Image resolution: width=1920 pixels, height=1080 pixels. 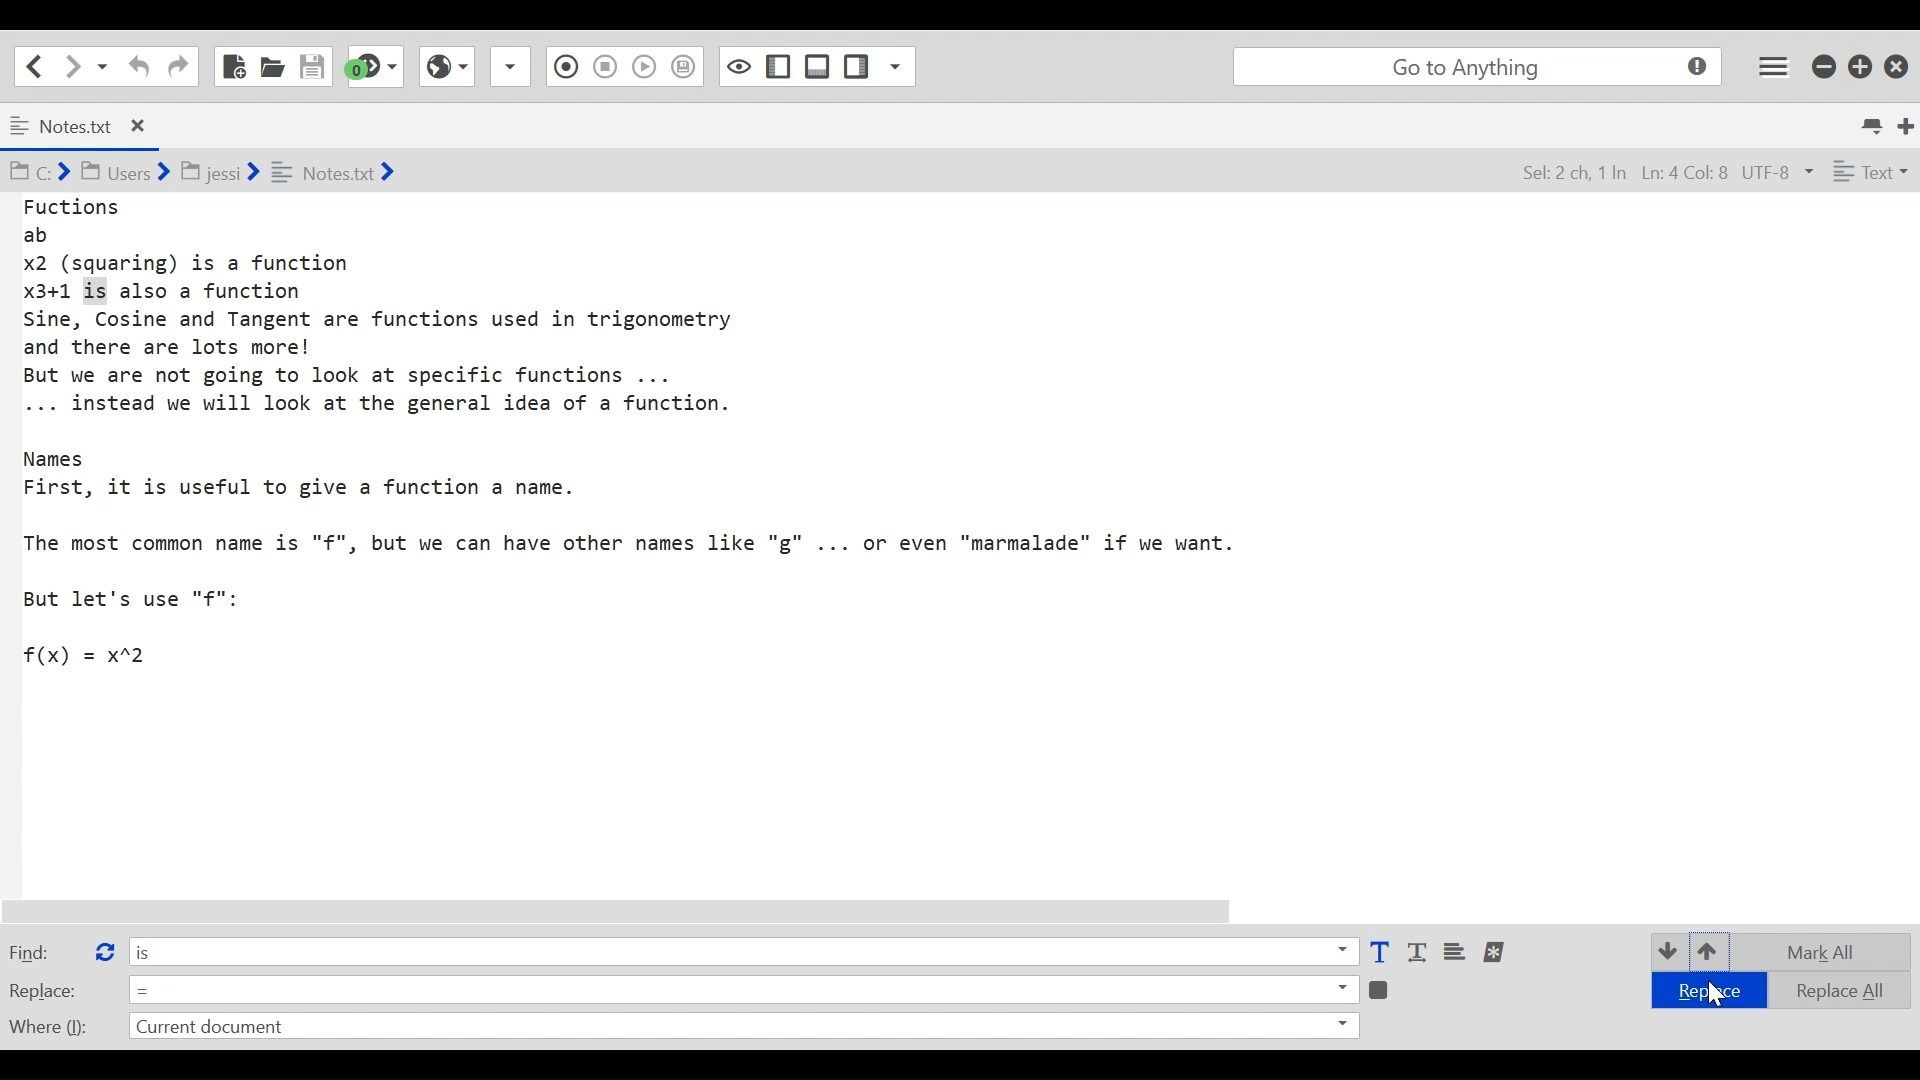 I want to click on Save File, so click(x=314, y=66).